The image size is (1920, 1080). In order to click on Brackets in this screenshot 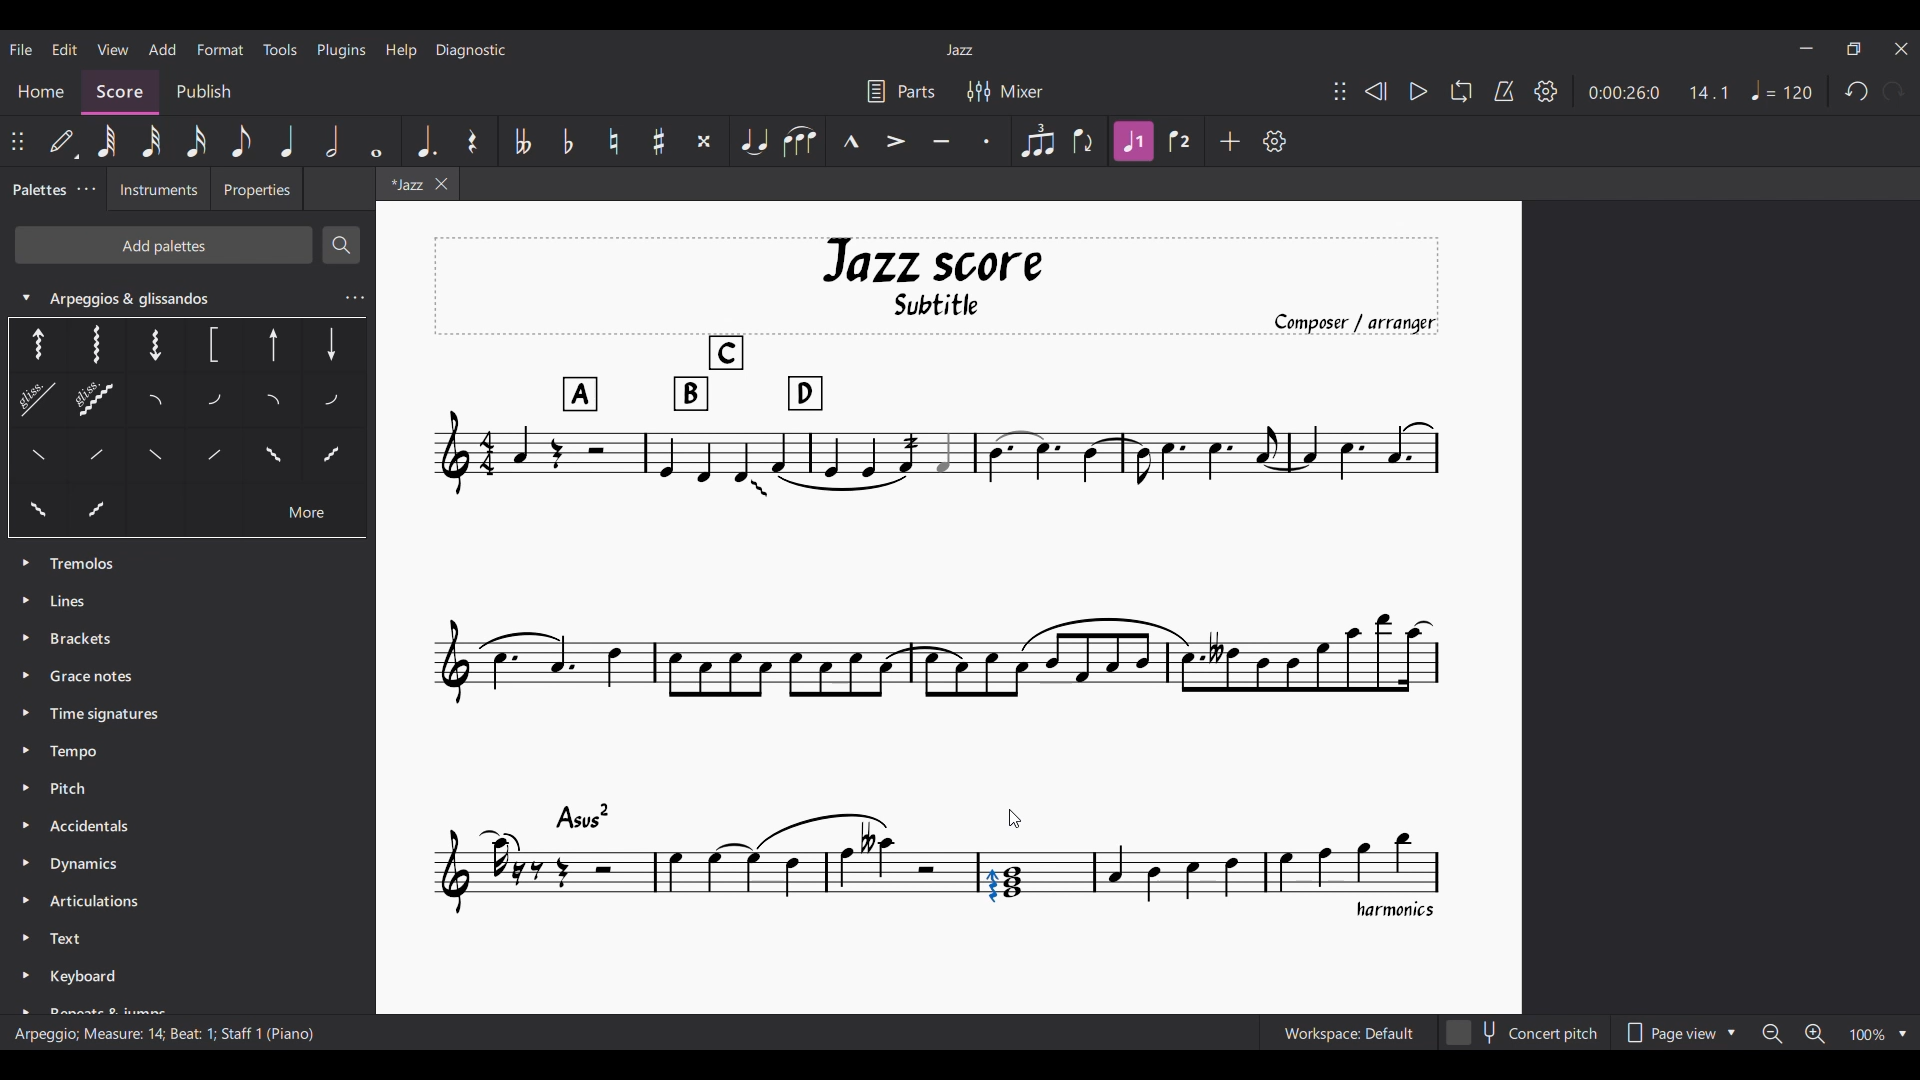, I will do `click(83, 640)`.